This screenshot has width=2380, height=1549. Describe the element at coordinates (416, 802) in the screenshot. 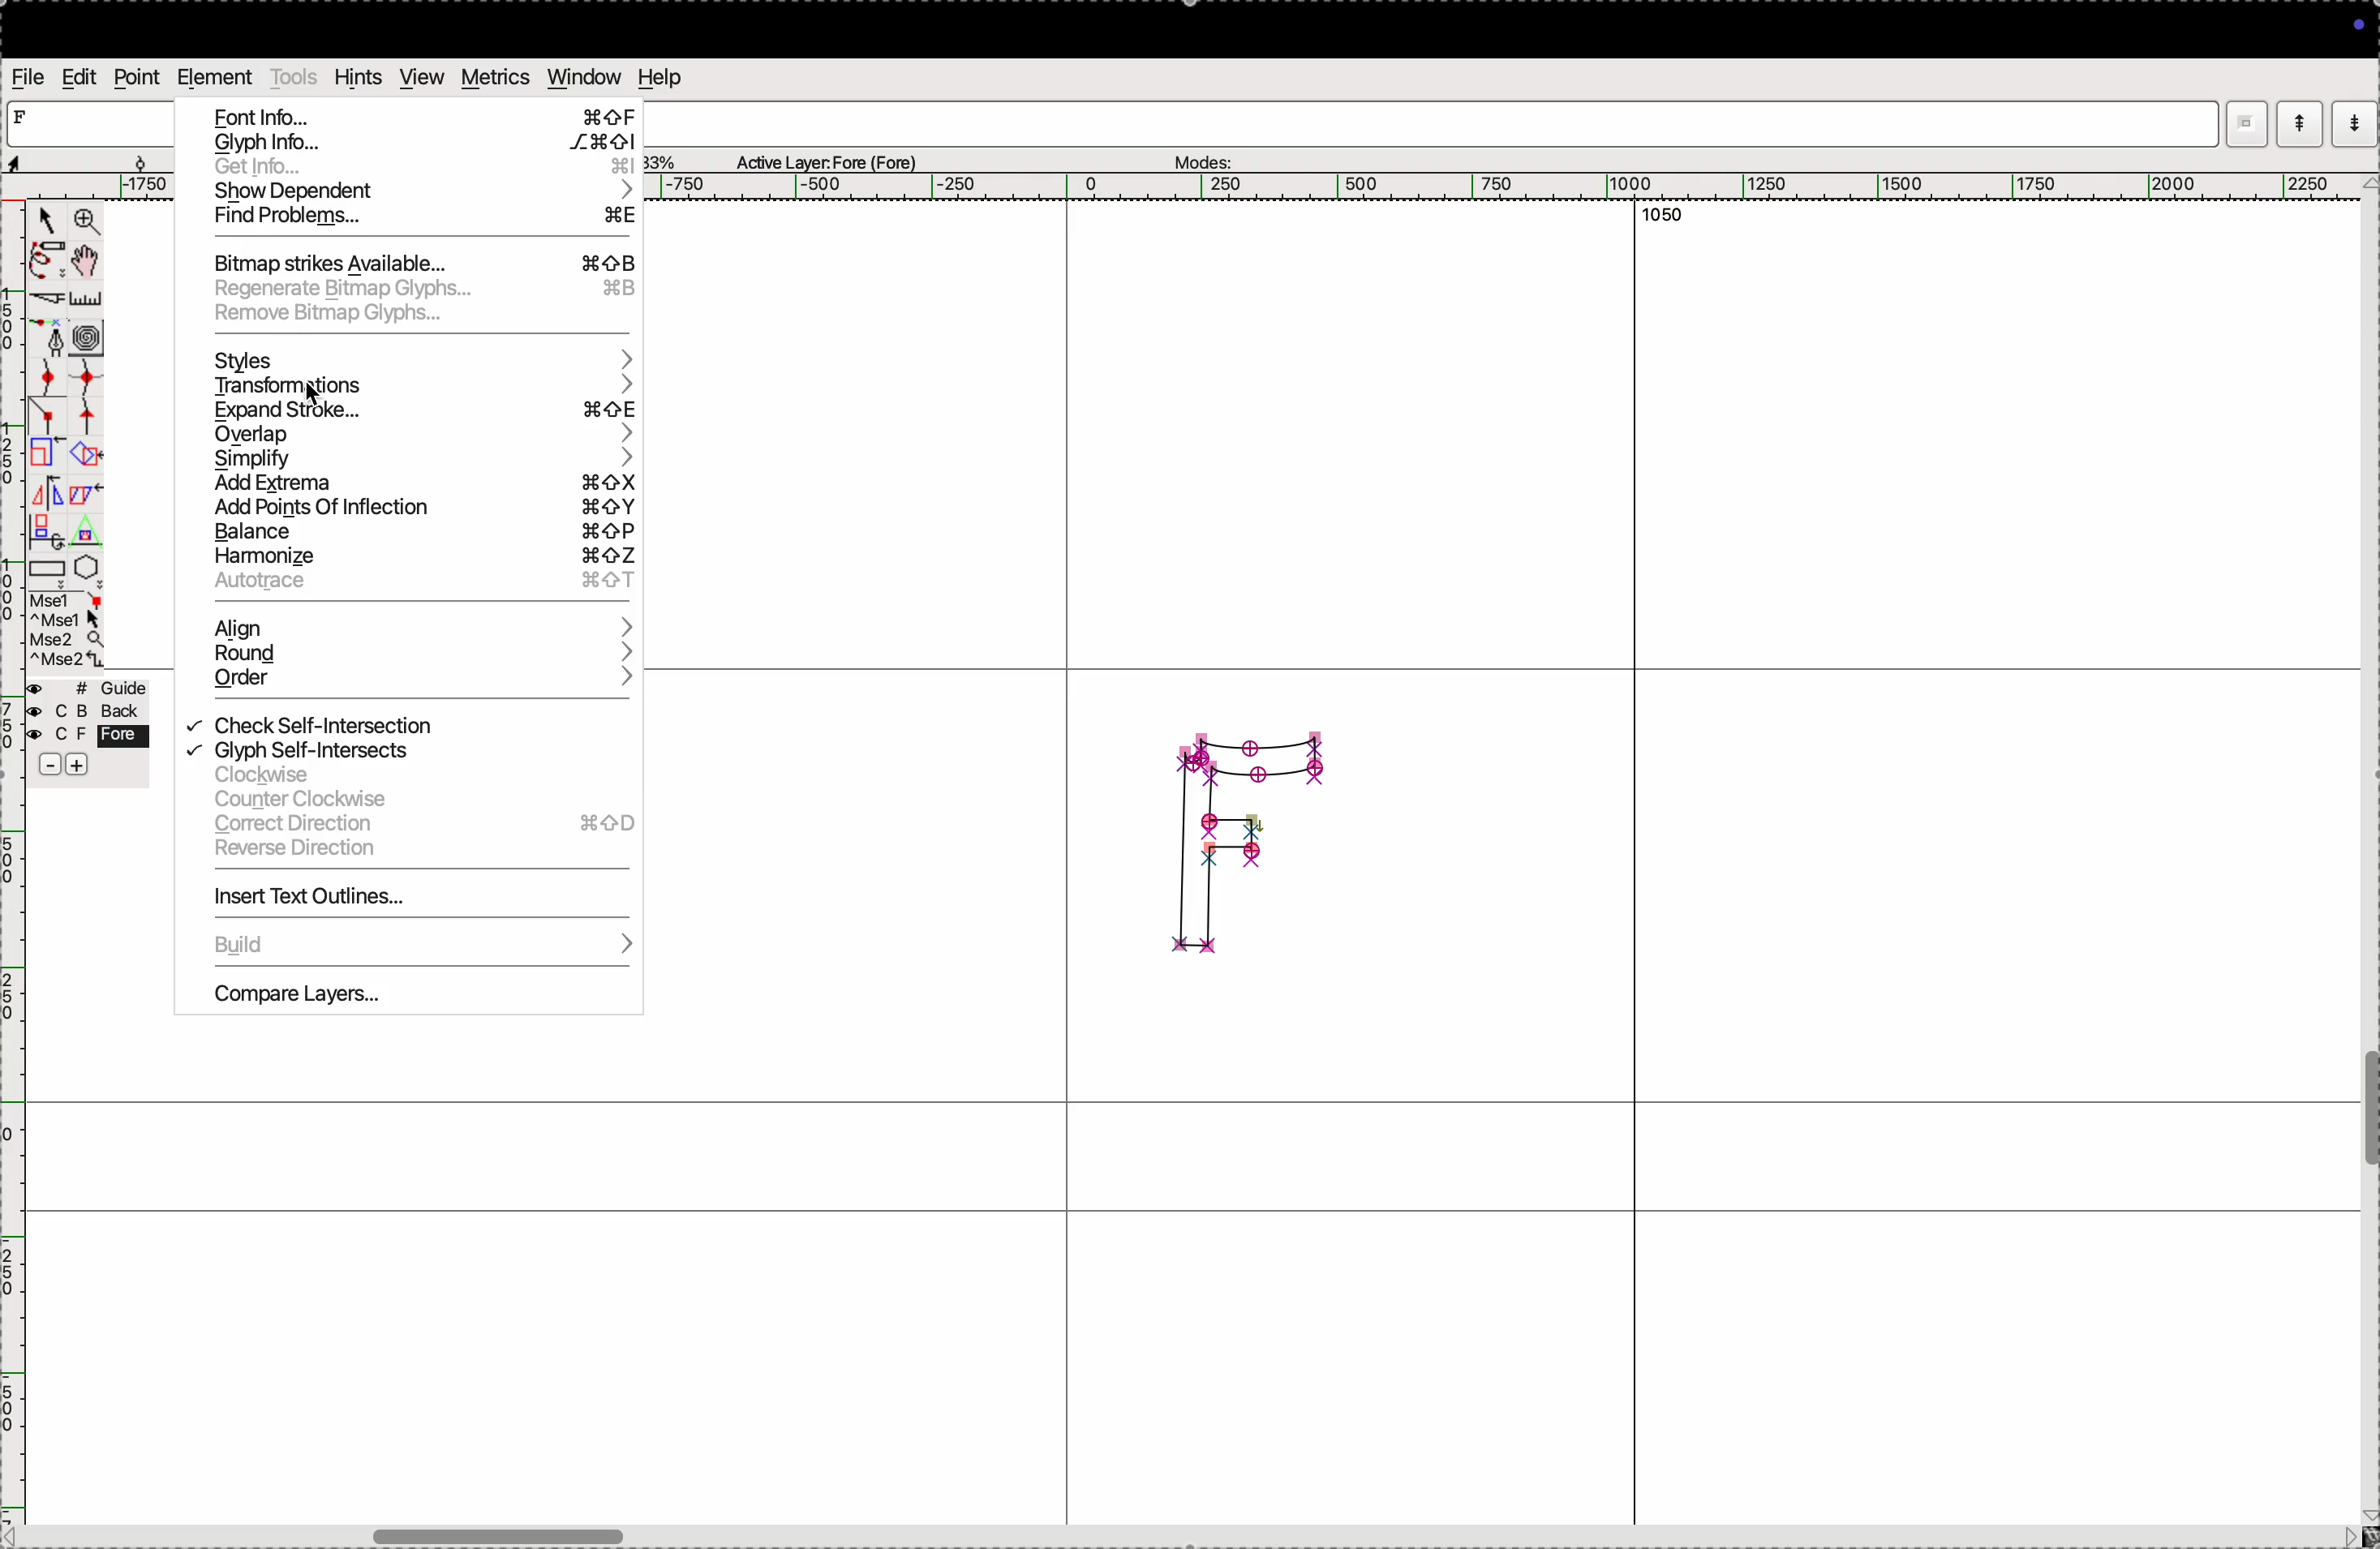

I see `counter  clock wise` at that location.